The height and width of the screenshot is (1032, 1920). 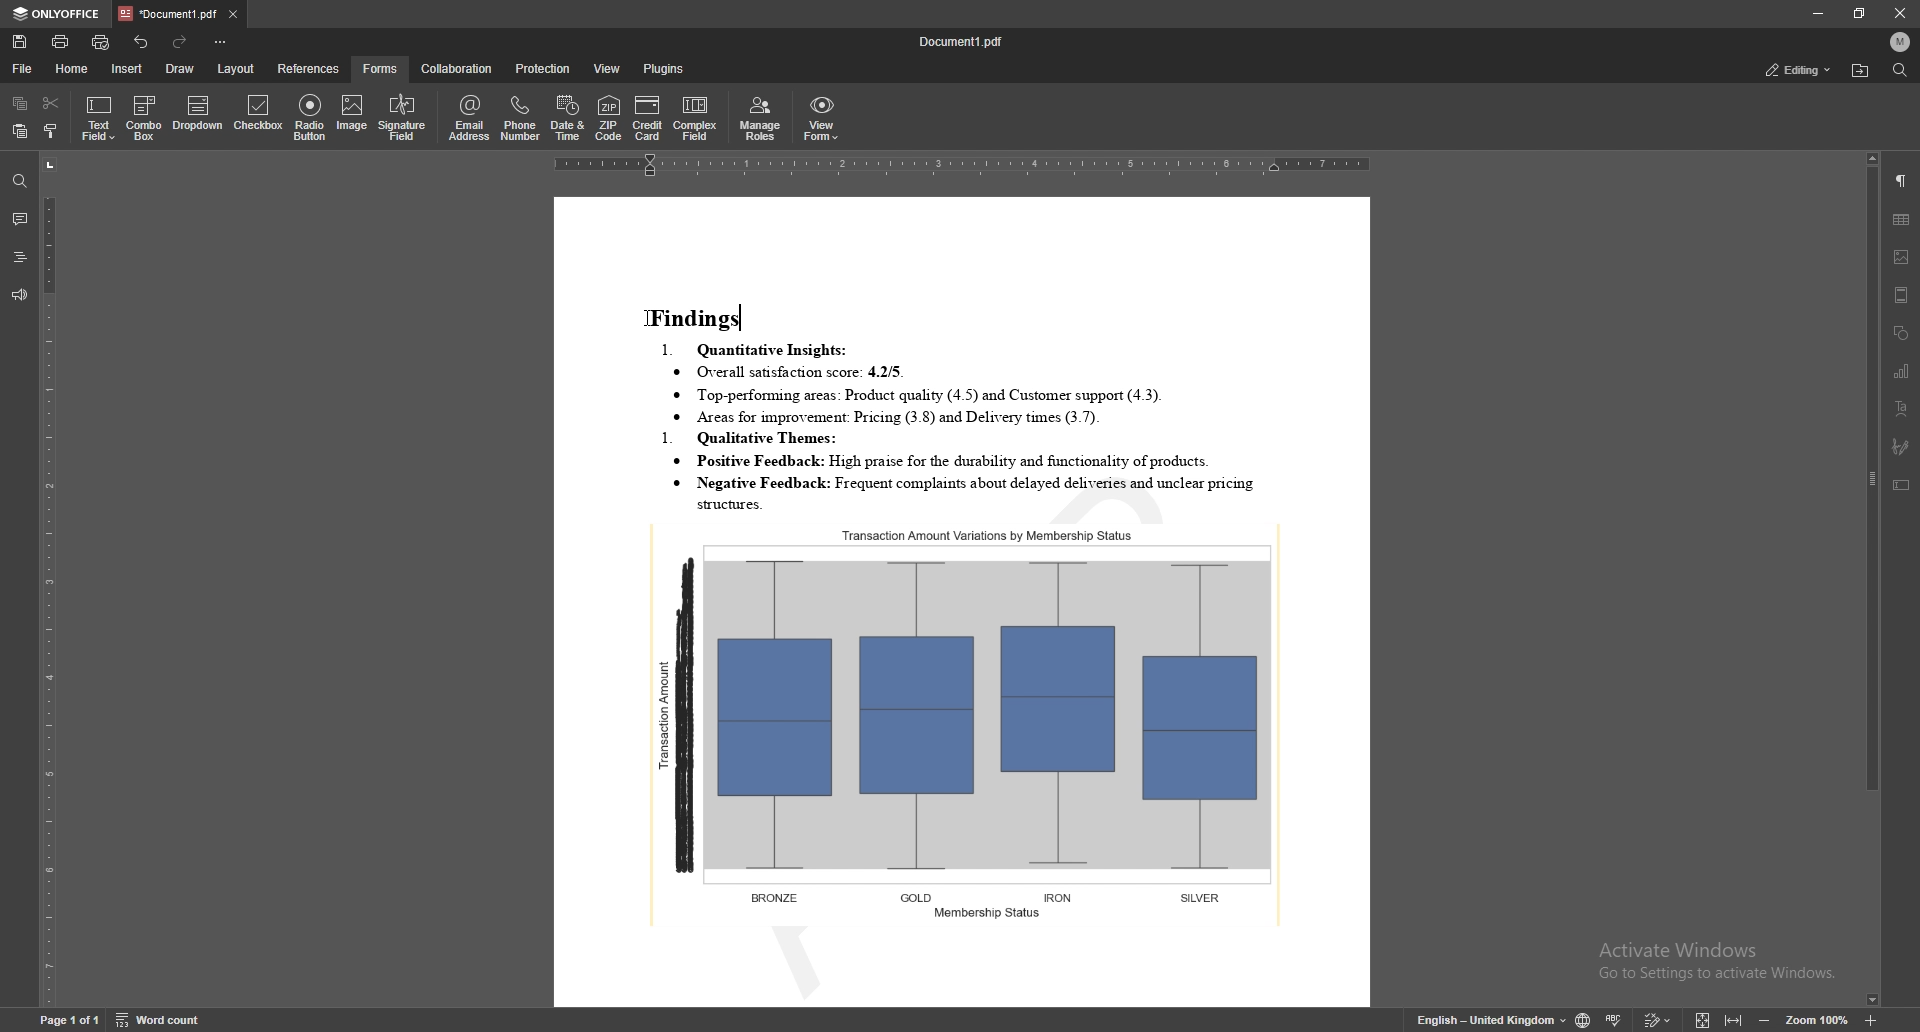 What do you see at coordinates (20, 131) in the screenshot?
I see `paste` at bounding box center [20, 131].